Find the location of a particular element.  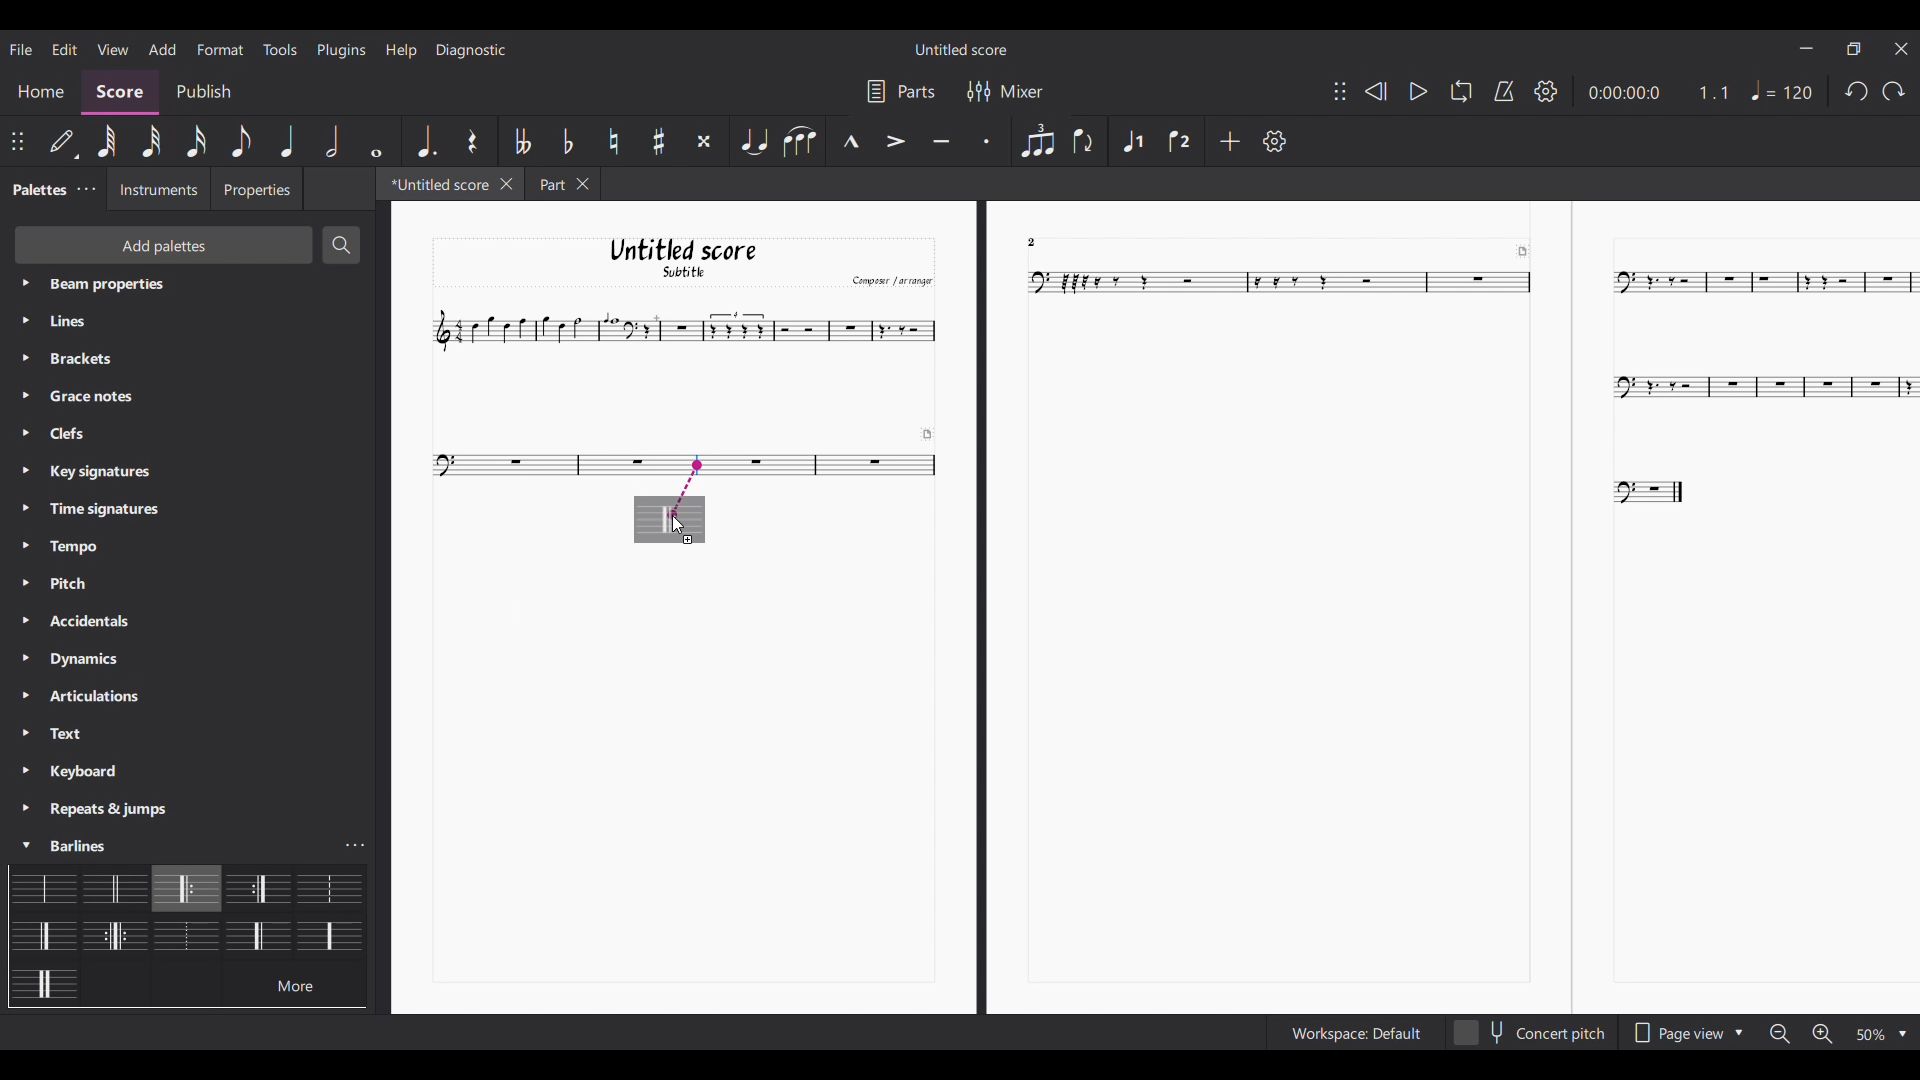

Barline settings is located at coordinates (357, 846).